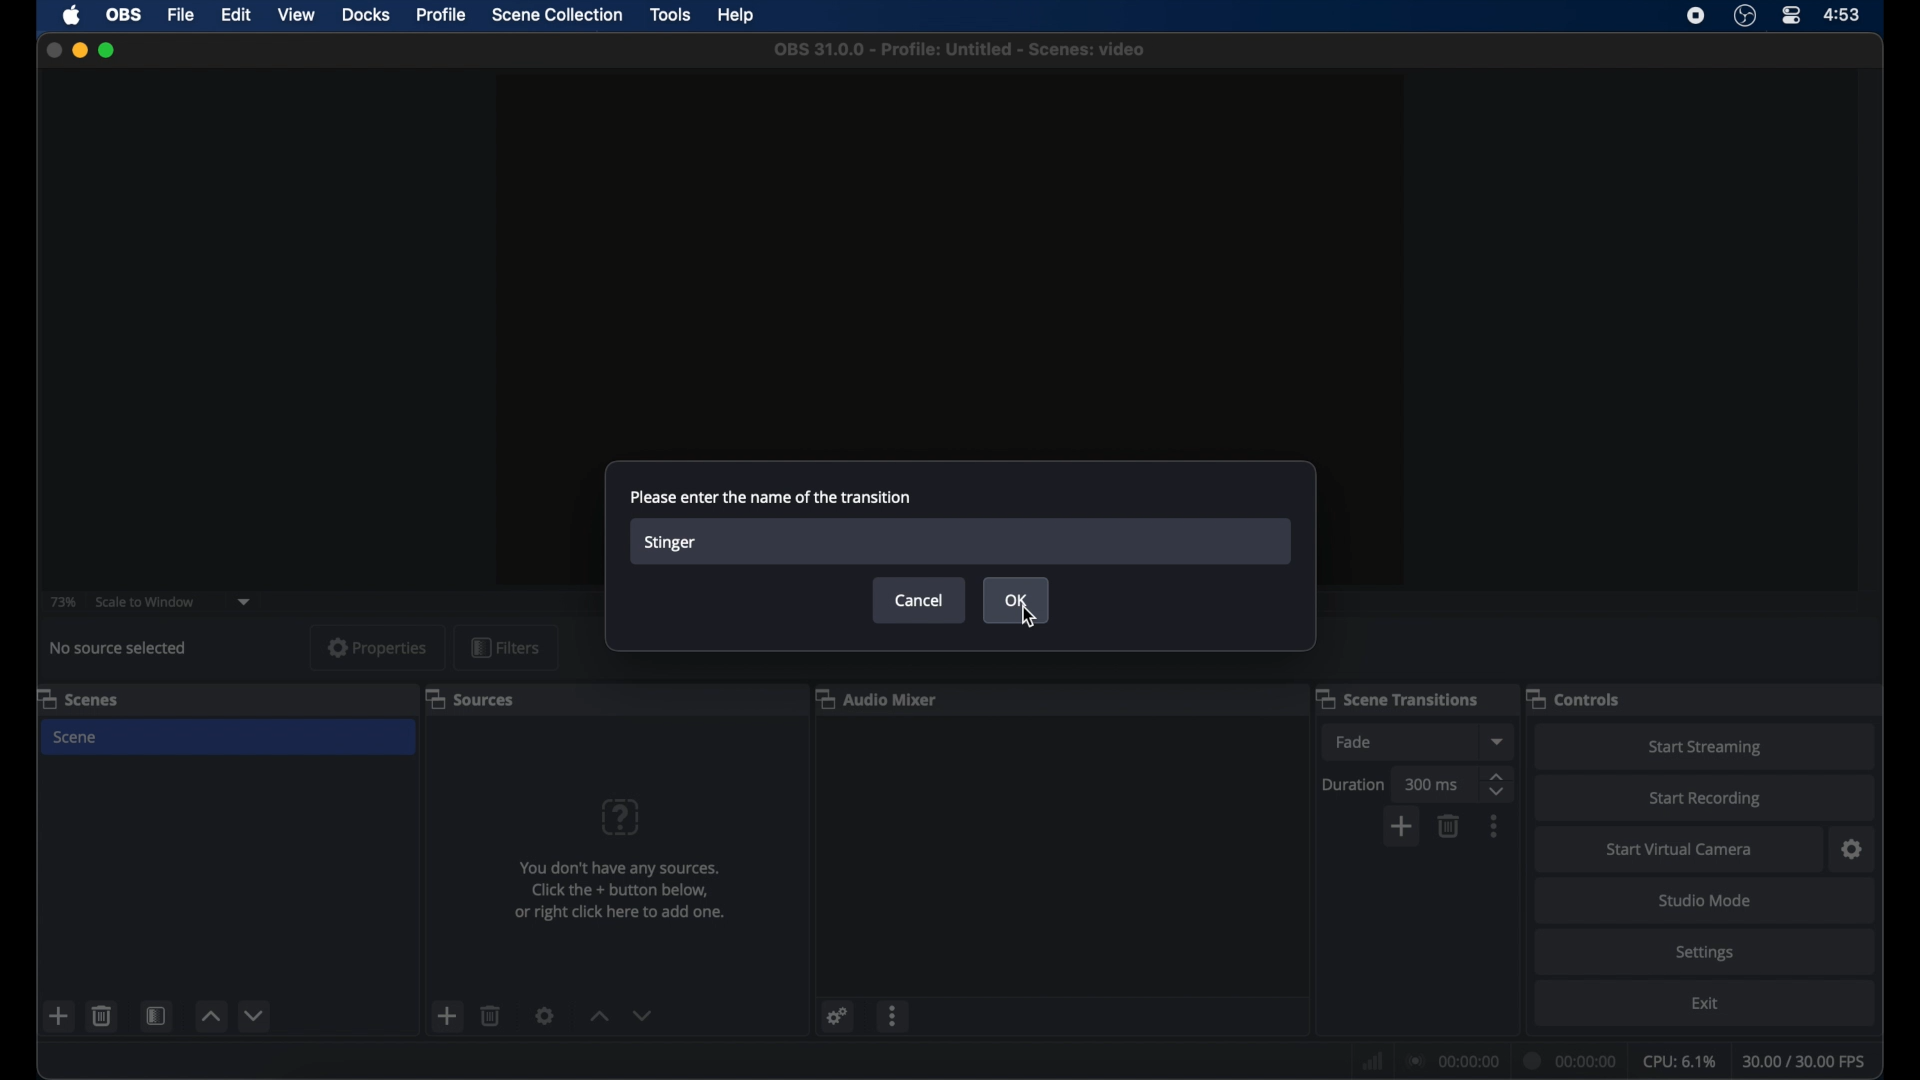  What do you see at coordinates (492, 1015) in the screenshot?
I see `delete` at bounding box center [492, 1015].